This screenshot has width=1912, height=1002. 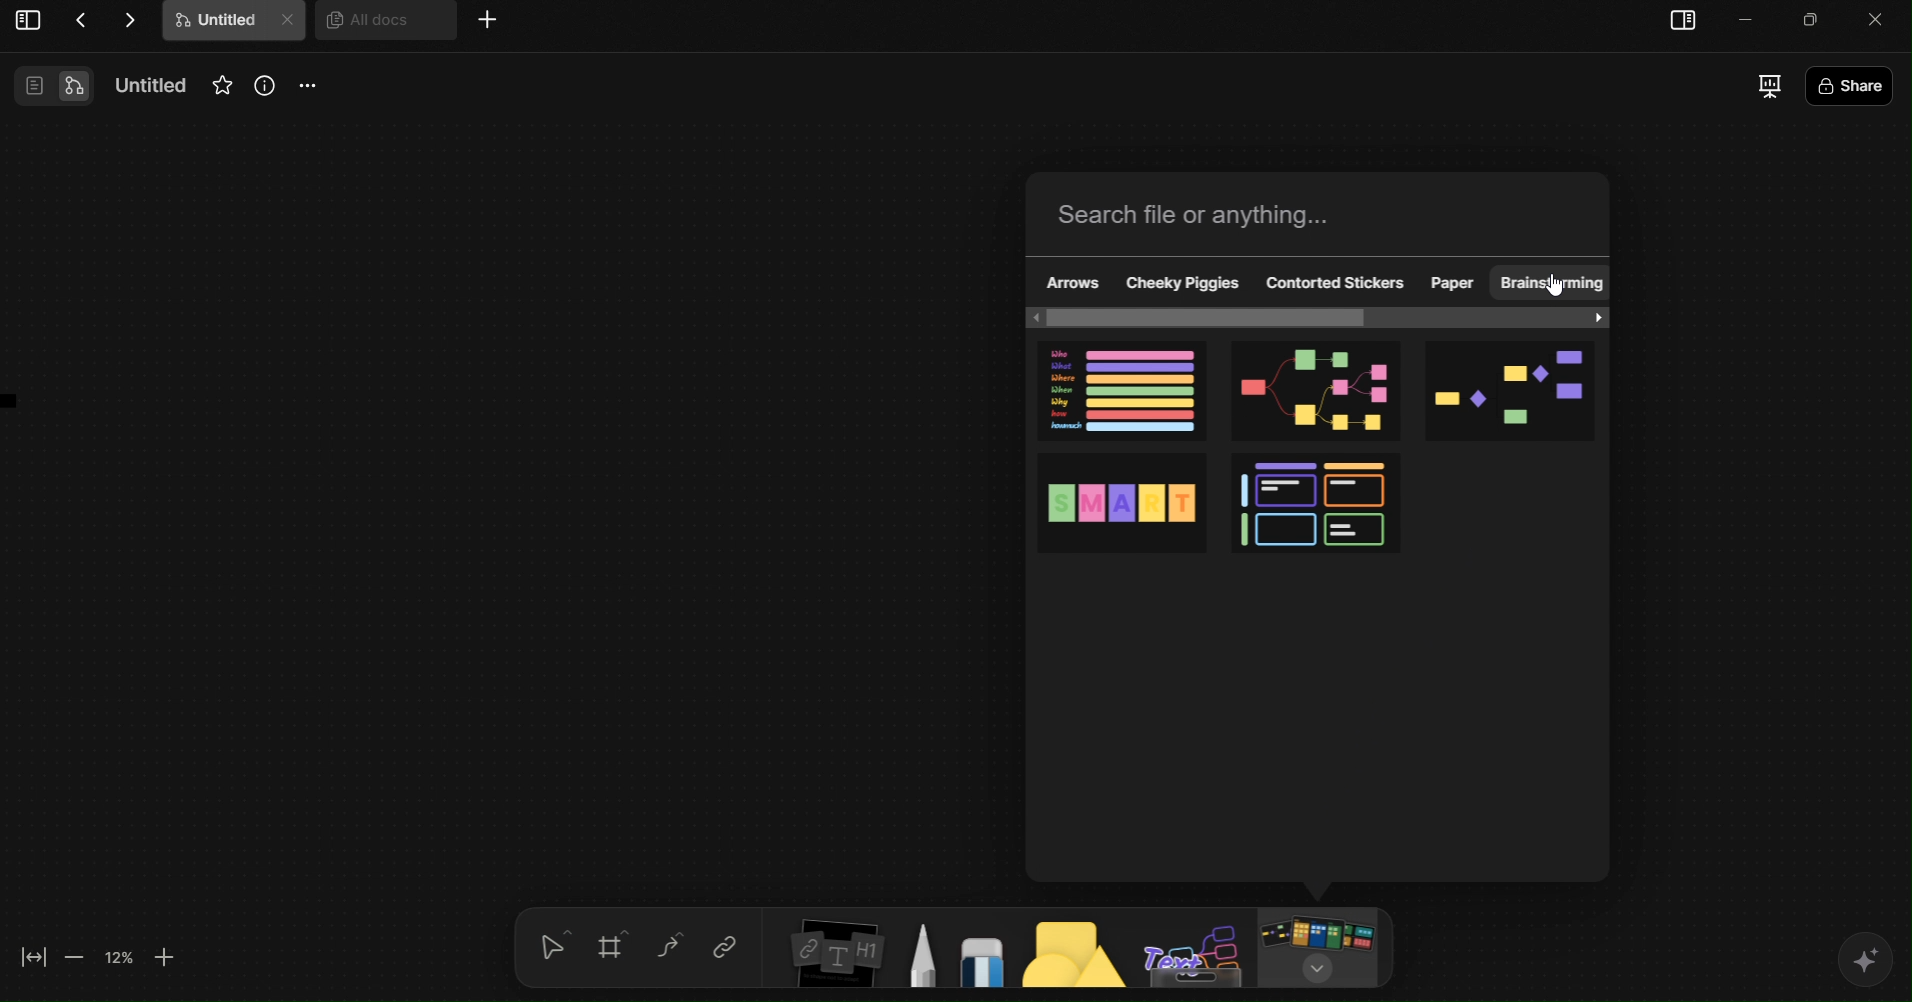 I want to click on Board/Template Tool, so click(x=1325, y=952).